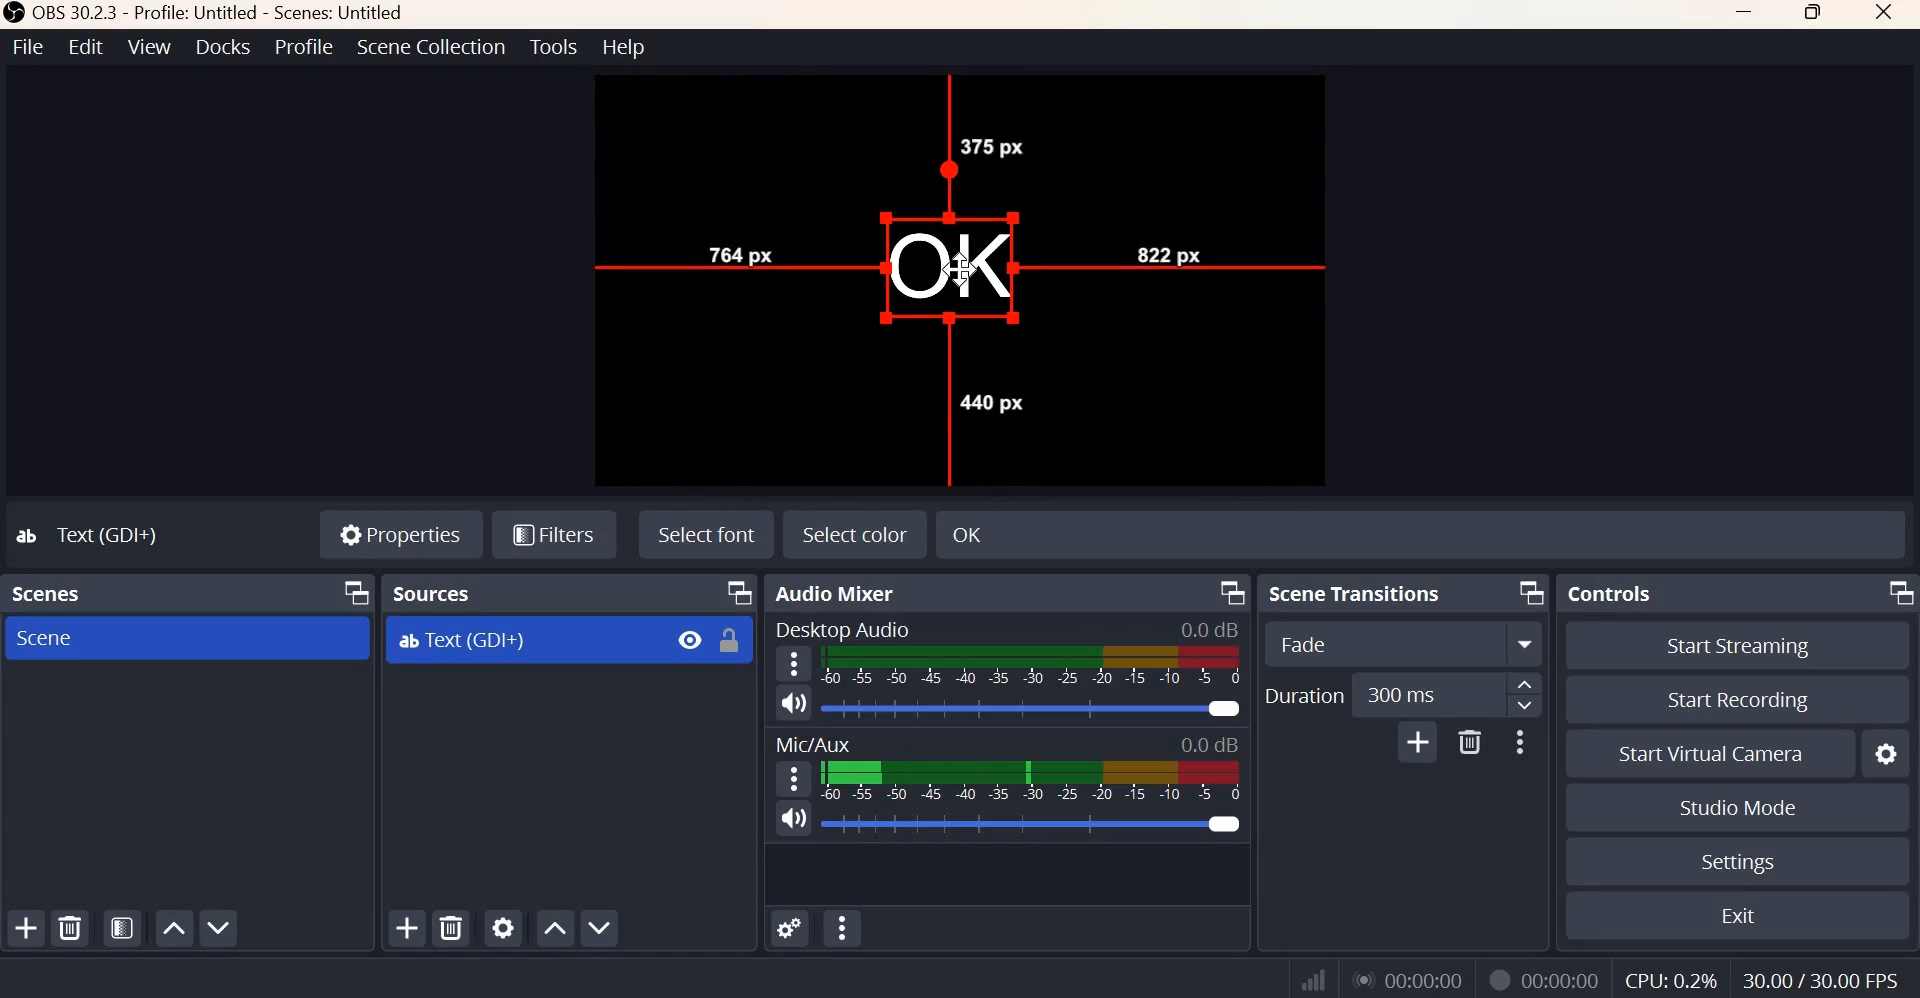 This screenshot has width=1920, height=998. I want to click on Studio mode, so click(1738, 807).